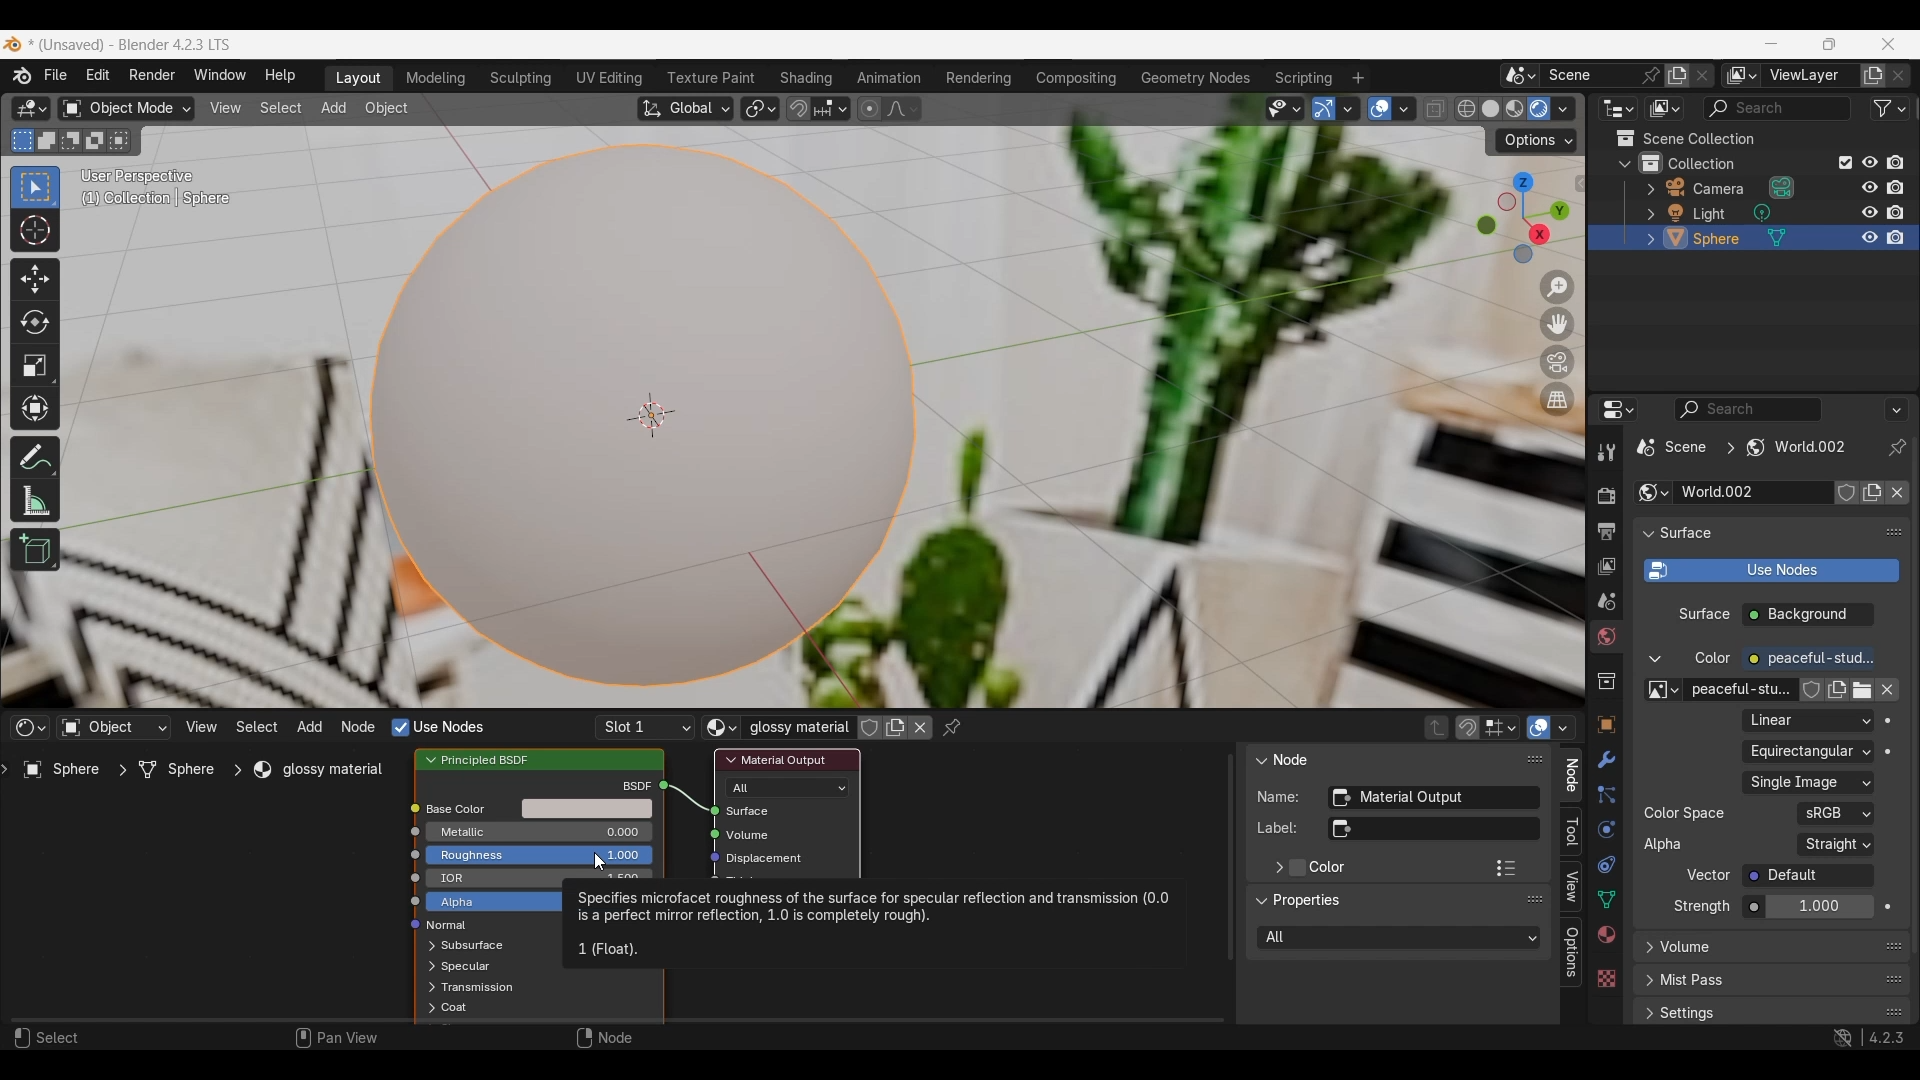 The height and width of the screenshot is (1080, 1920). I want to click on Alpha, so click(1666, 844).